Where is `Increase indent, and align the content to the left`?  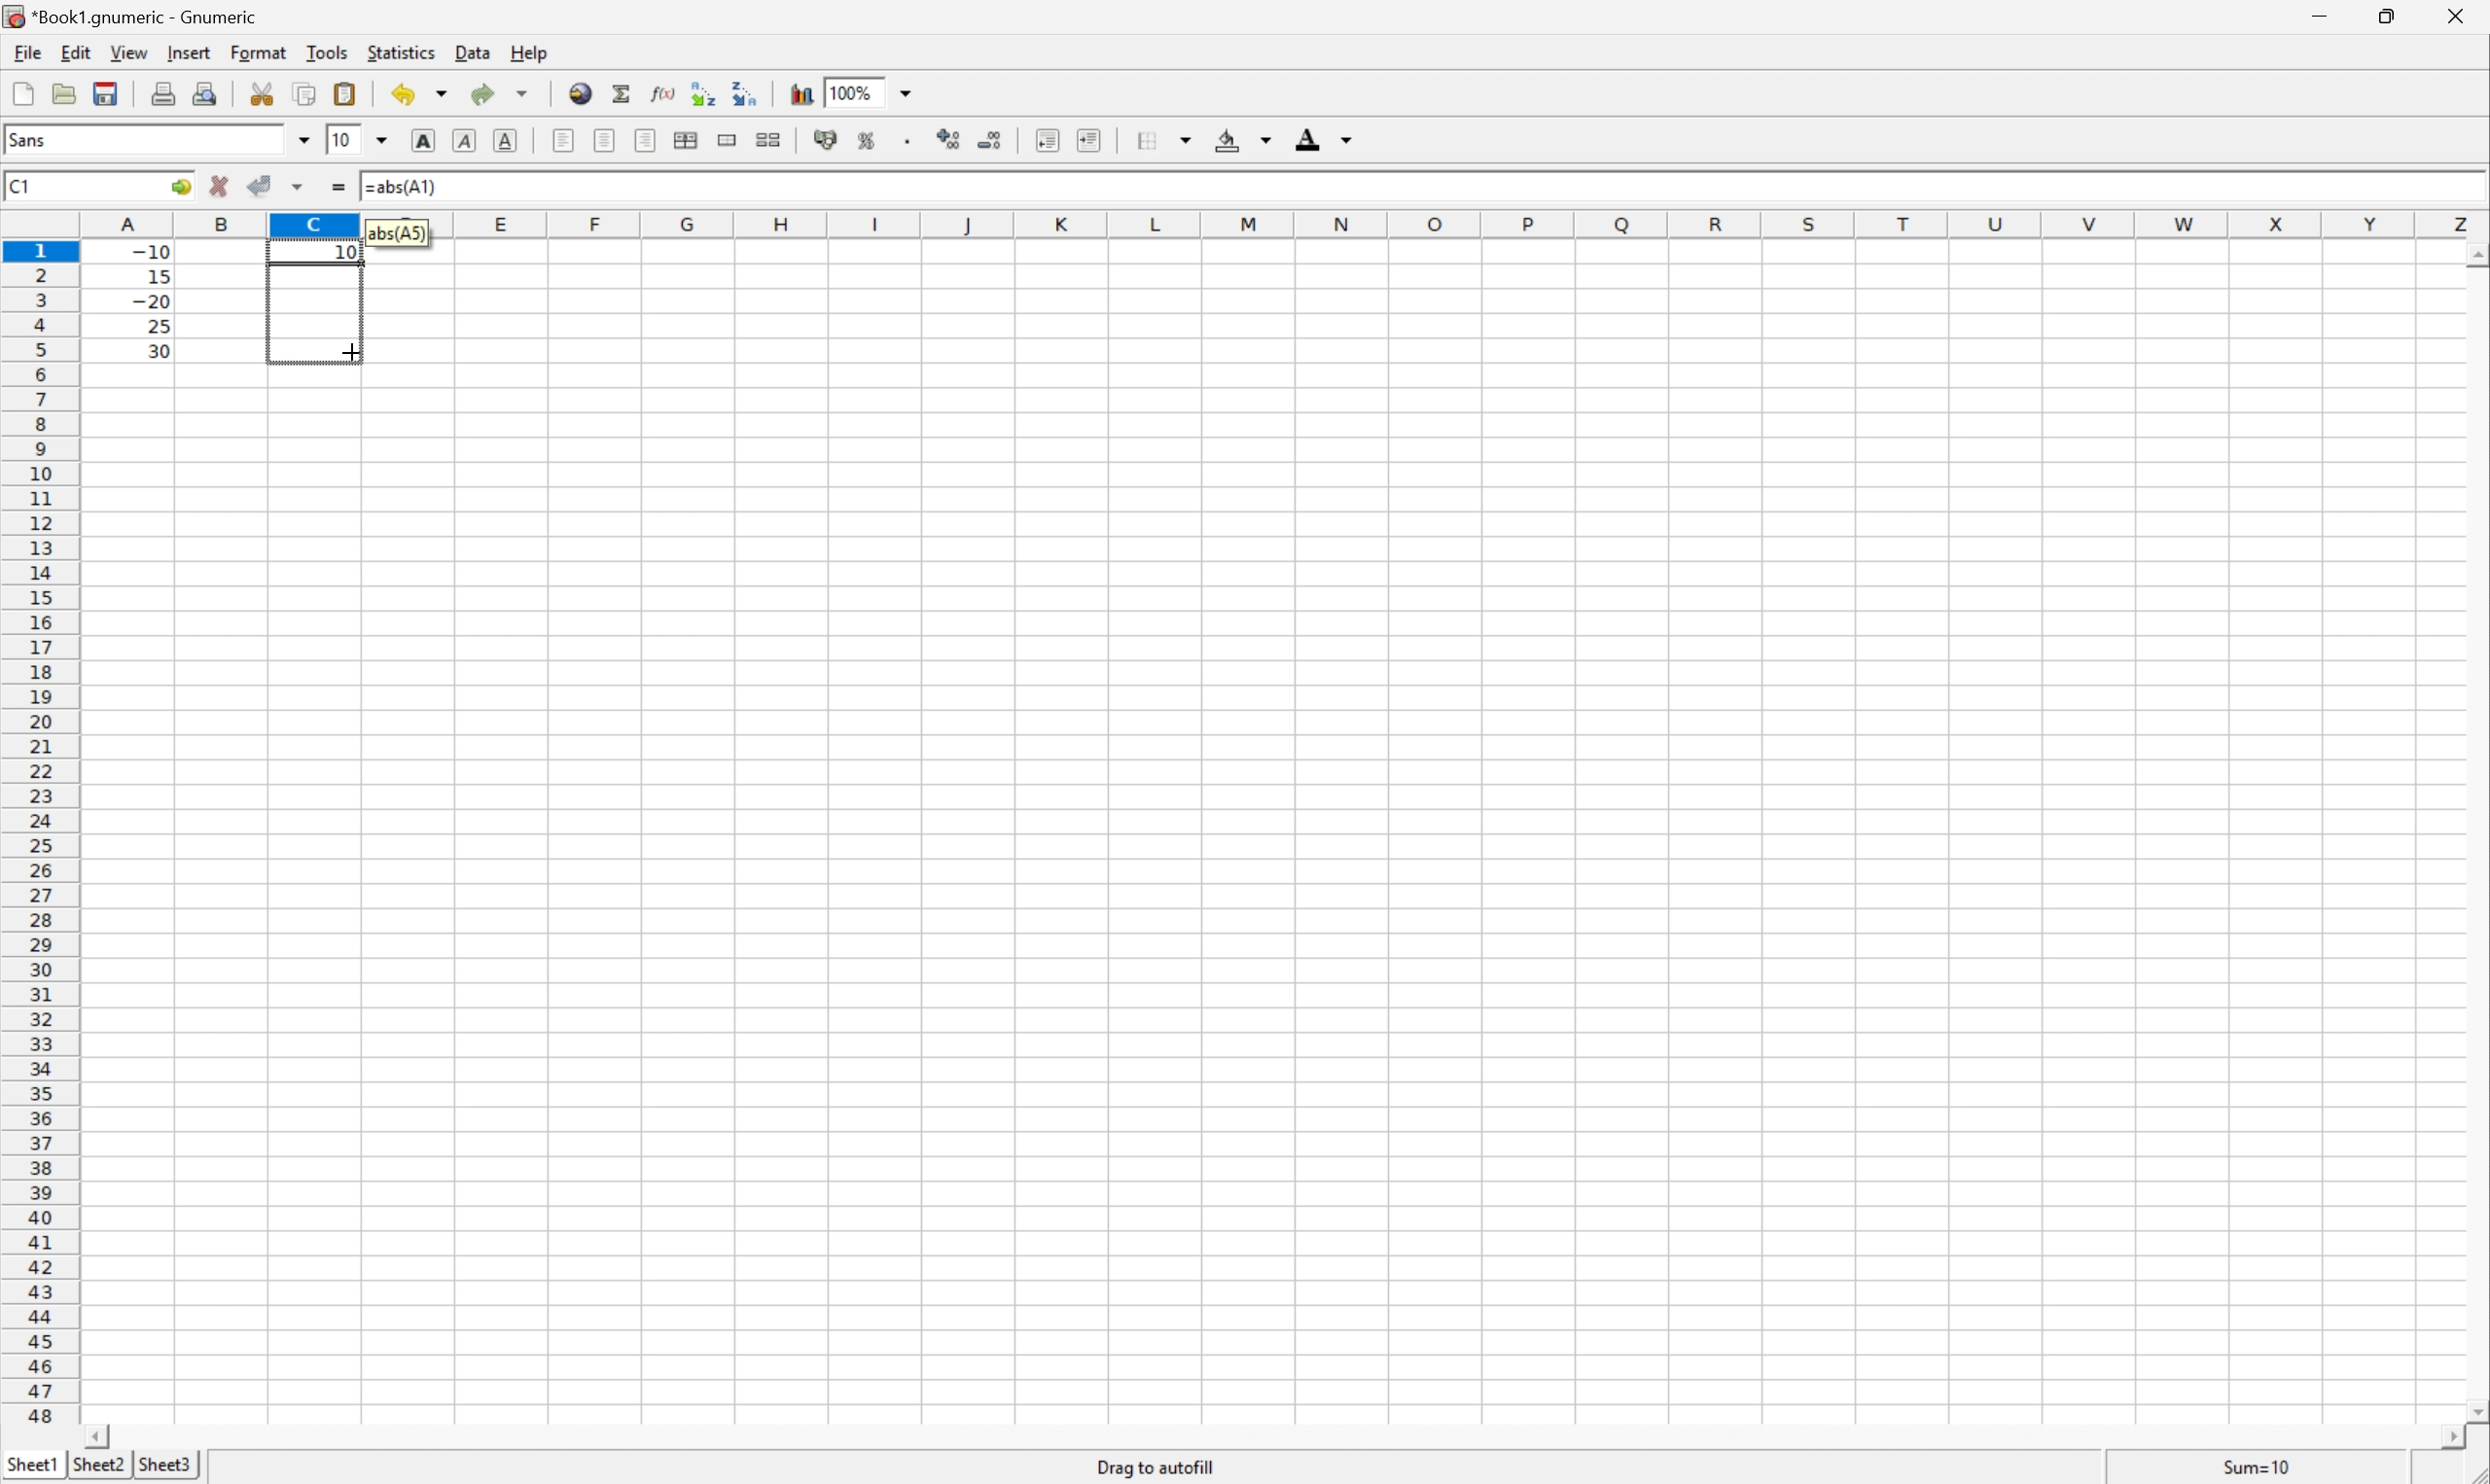 Increase indent, and align the content to the left is located at coordinates (1086, 139).